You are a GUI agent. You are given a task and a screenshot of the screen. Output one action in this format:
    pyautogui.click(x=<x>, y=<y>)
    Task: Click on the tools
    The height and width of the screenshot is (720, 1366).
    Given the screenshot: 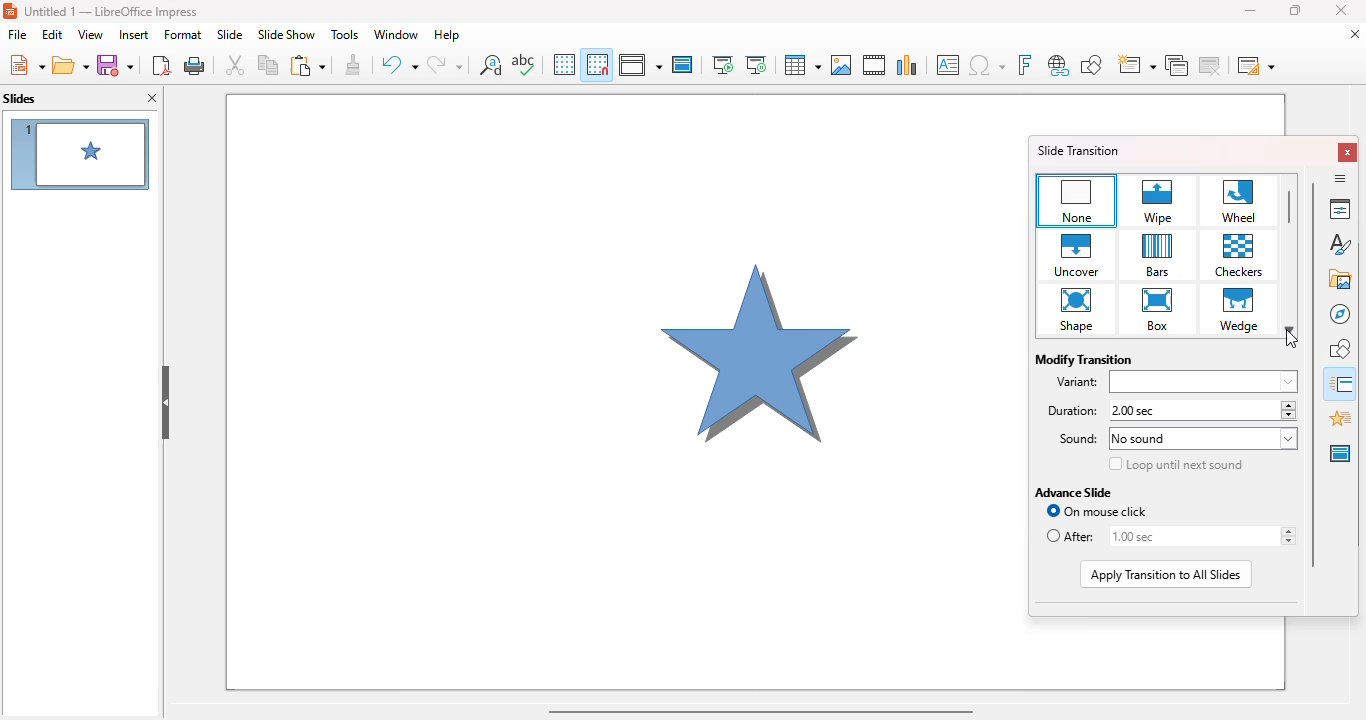 What is the action you would take?
    pyautogui.click(x=345, y=35)
    